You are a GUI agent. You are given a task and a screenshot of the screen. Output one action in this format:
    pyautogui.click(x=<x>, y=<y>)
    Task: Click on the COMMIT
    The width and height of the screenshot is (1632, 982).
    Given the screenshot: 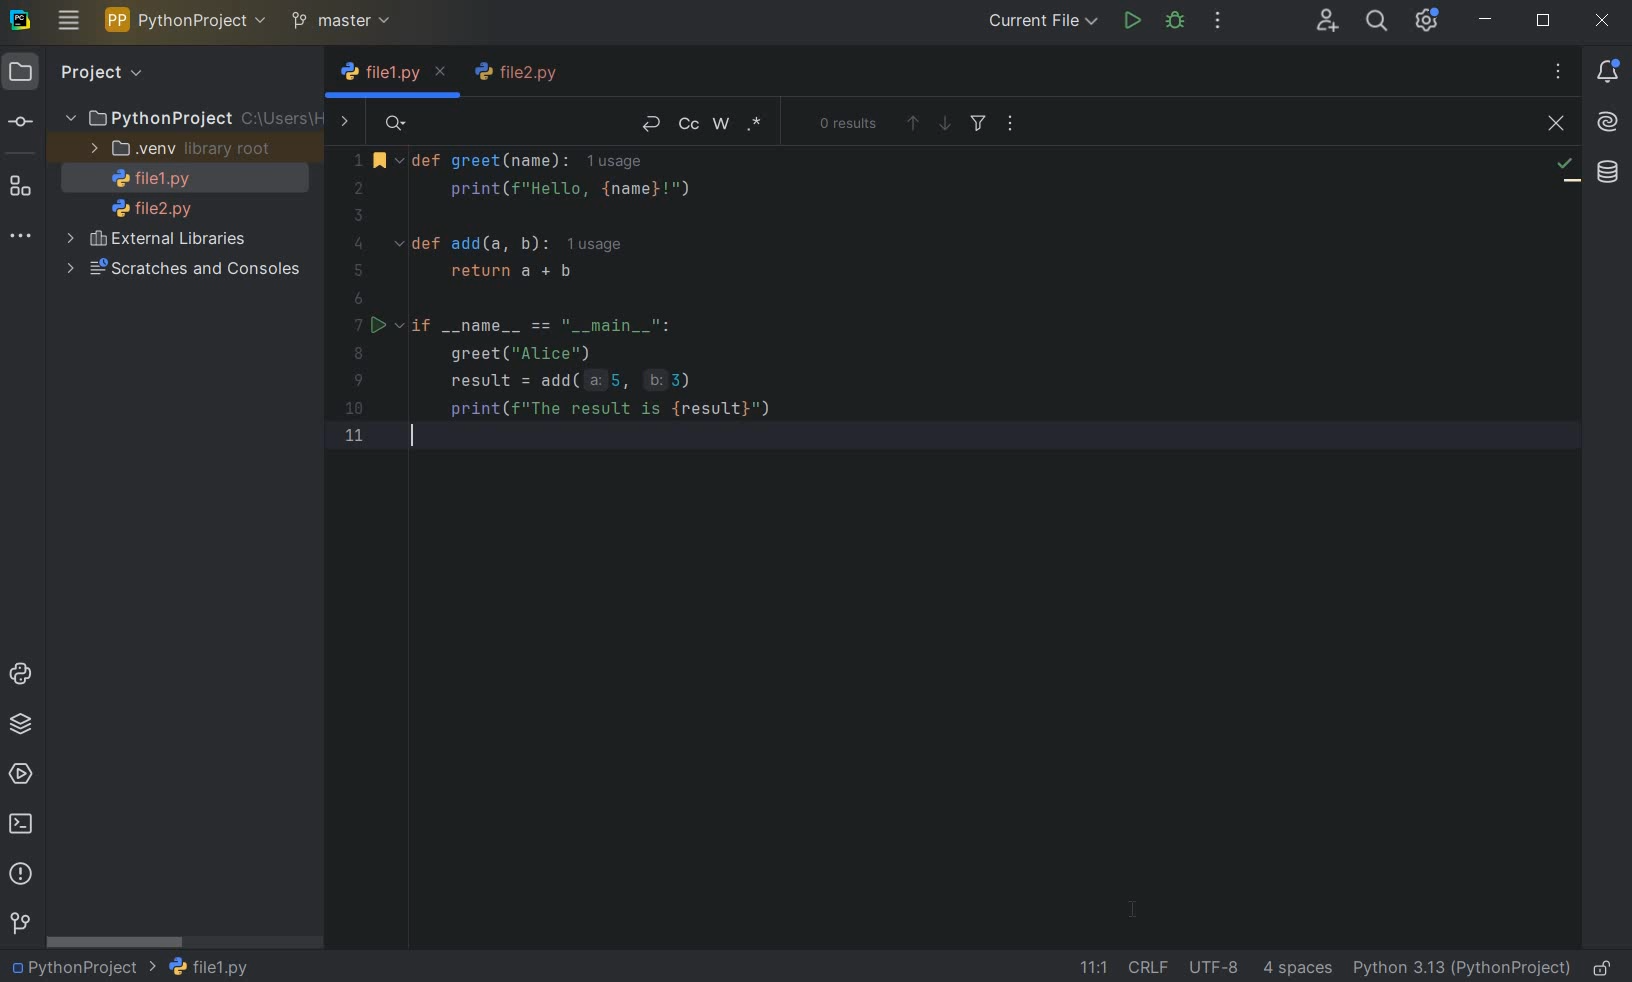 What is the action you would take?
    pyautogui.click(x=20, y=122)
    